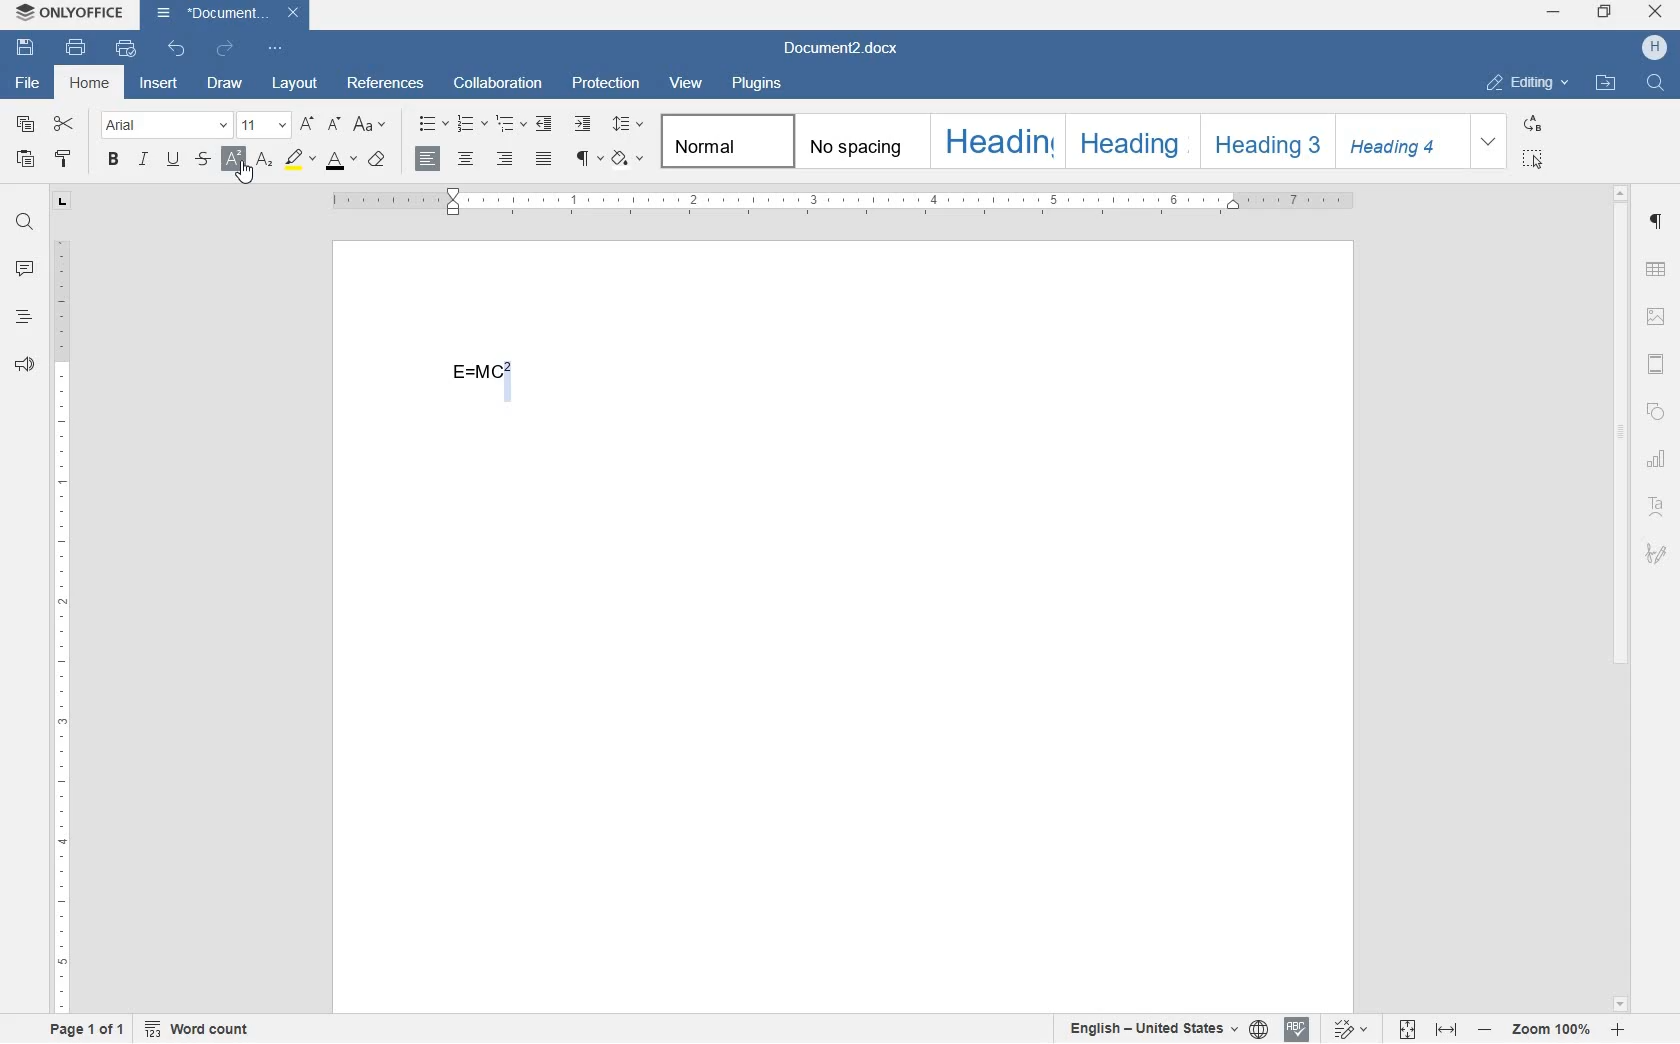 The image size is (1680, 1044). I want to click on word count, so click(200, 1030).